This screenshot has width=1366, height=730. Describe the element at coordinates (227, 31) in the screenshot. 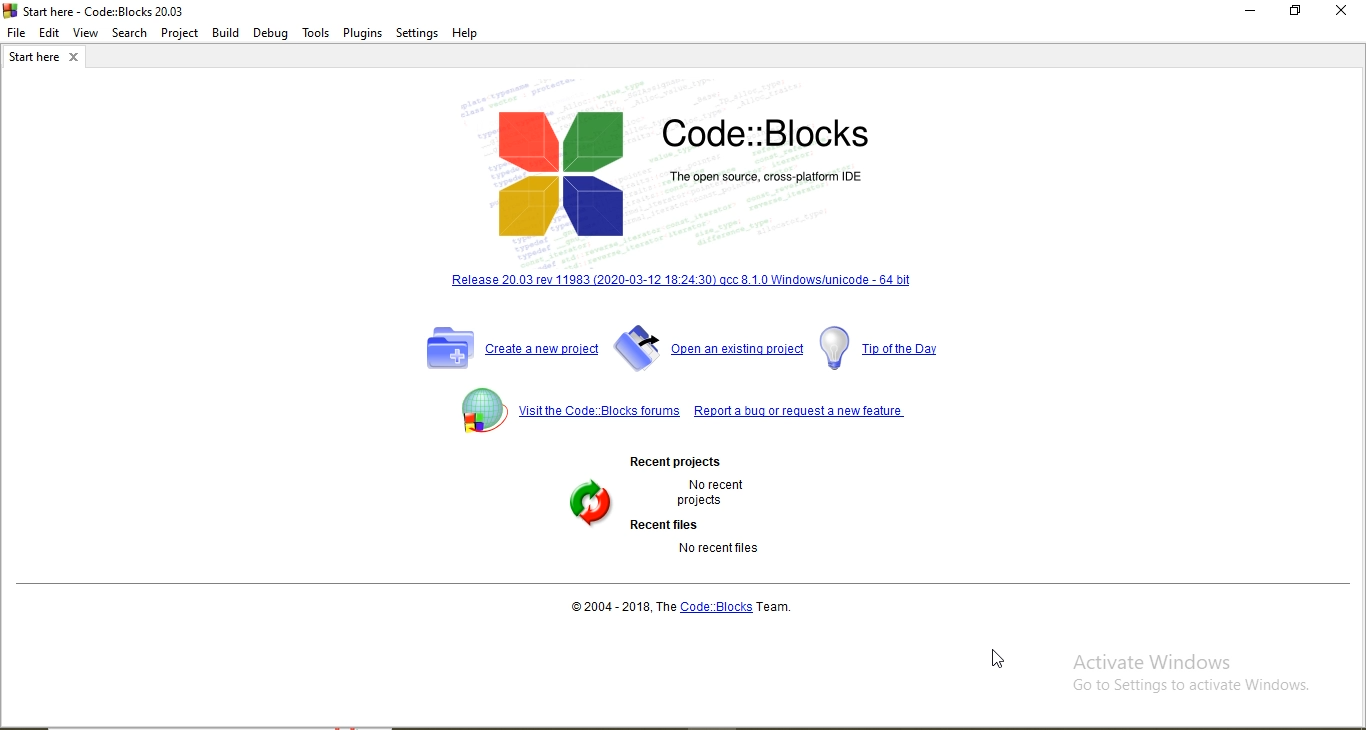

I see `Build ` at that location.